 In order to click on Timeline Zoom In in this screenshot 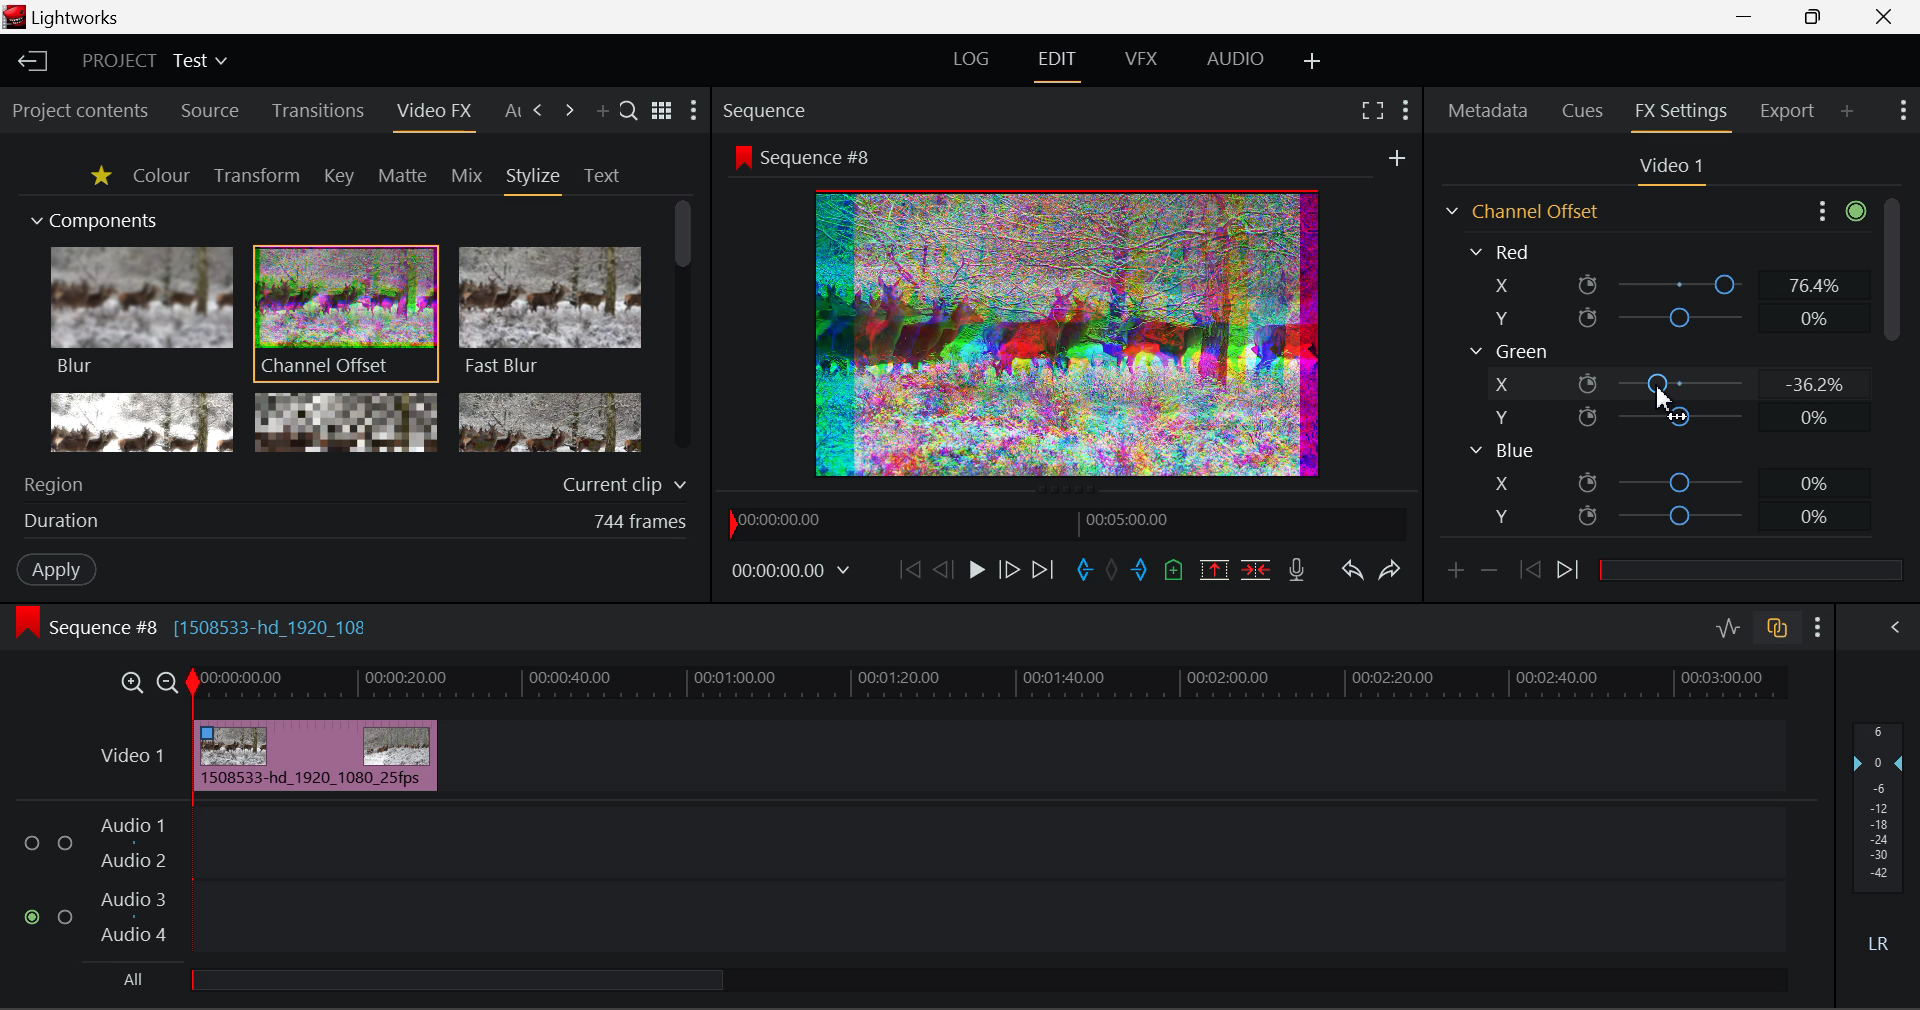, I will do `click(131, 685)`.